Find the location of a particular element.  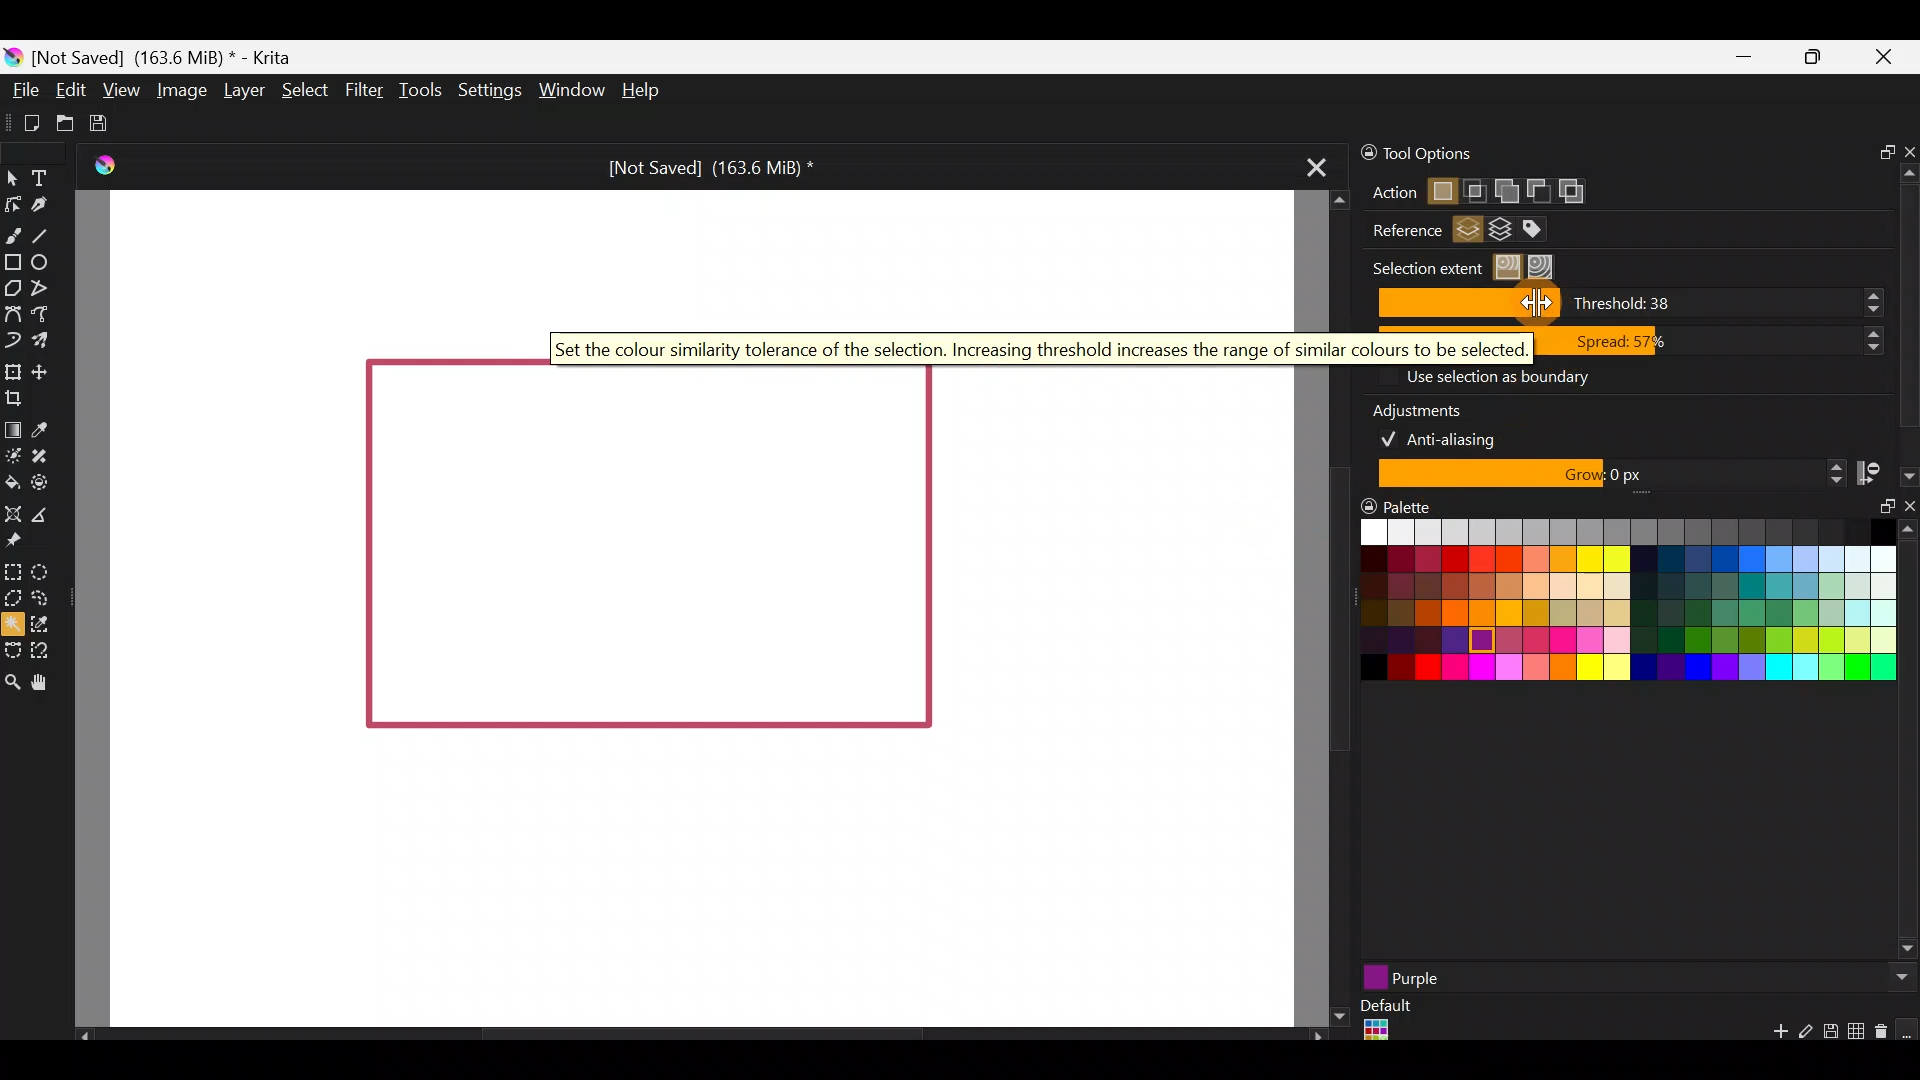

Freehand path tool is located at coordinates (45, 312).